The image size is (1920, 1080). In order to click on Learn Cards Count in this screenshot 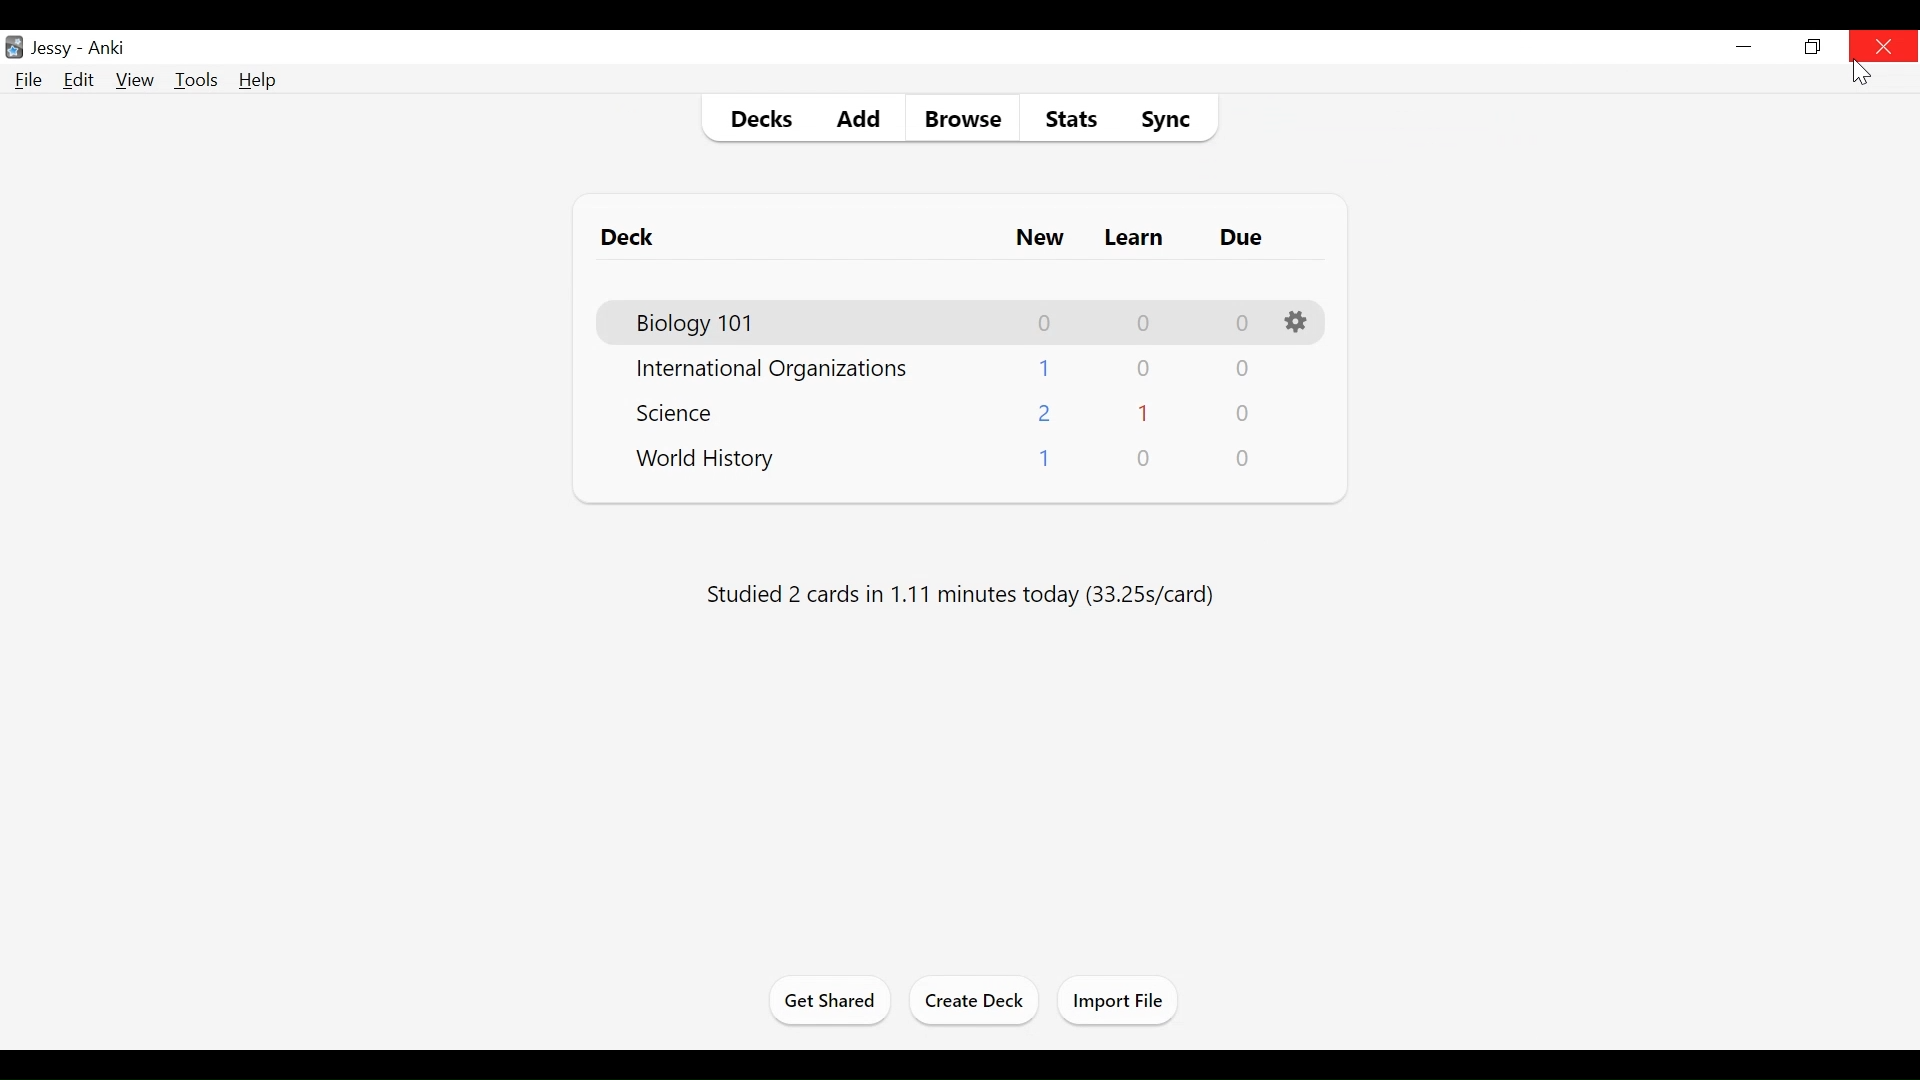, I will do `click(1147, 368)`.